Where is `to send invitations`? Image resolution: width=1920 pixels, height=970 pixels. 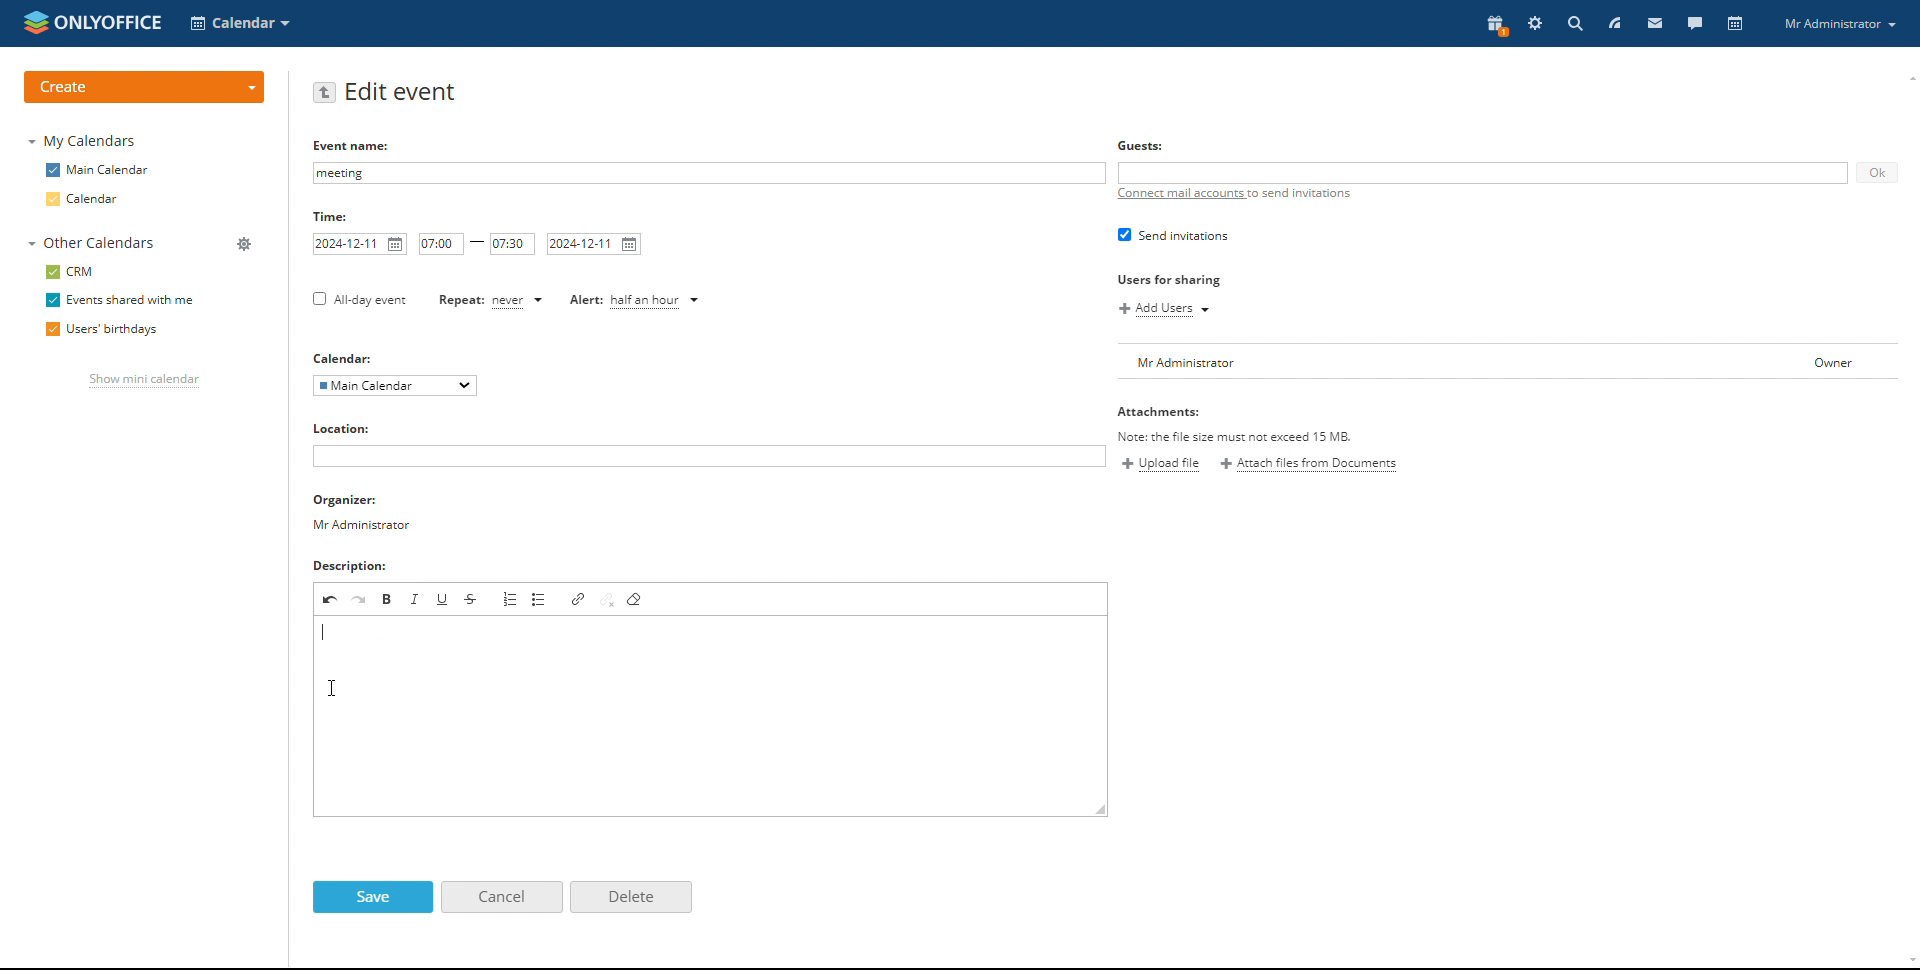
to send invitations is located at coordinates (1301, 194).